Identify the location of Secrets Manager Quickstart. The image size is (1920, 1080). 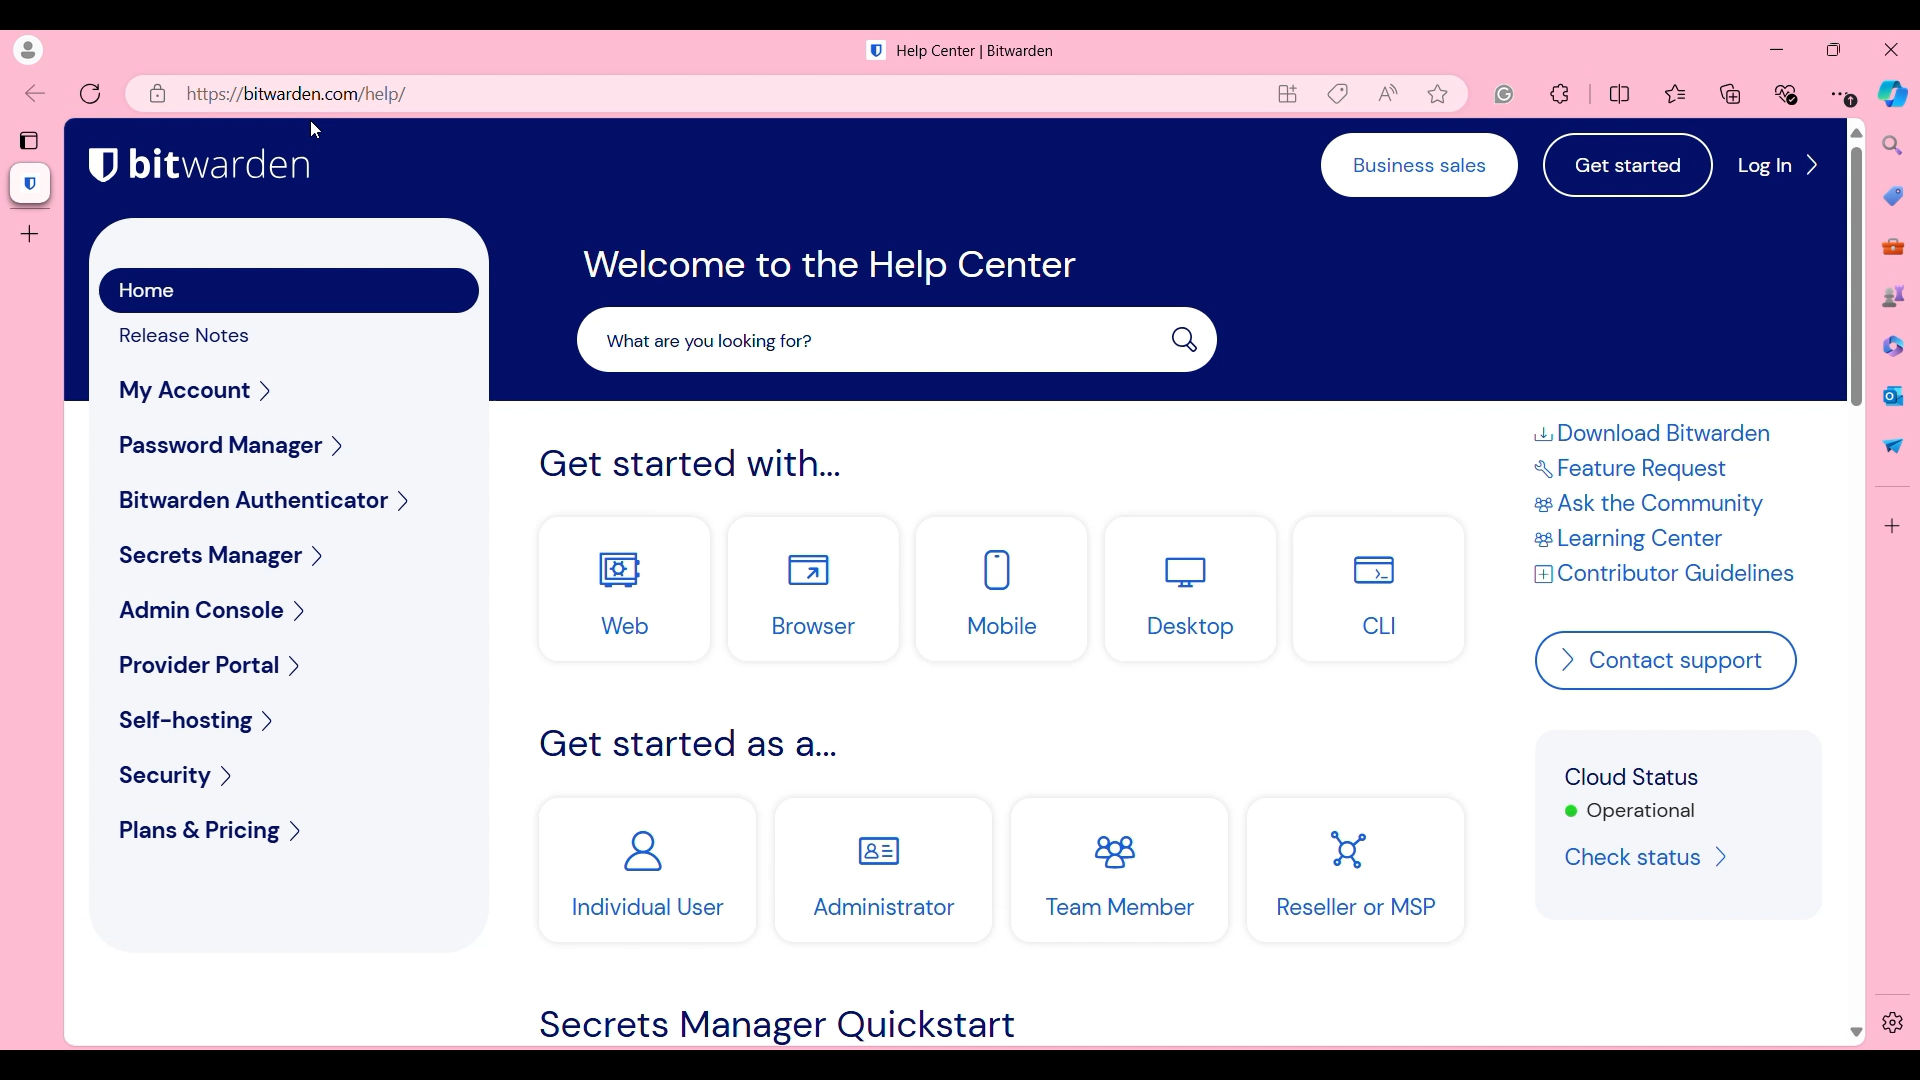
(777, 1027).